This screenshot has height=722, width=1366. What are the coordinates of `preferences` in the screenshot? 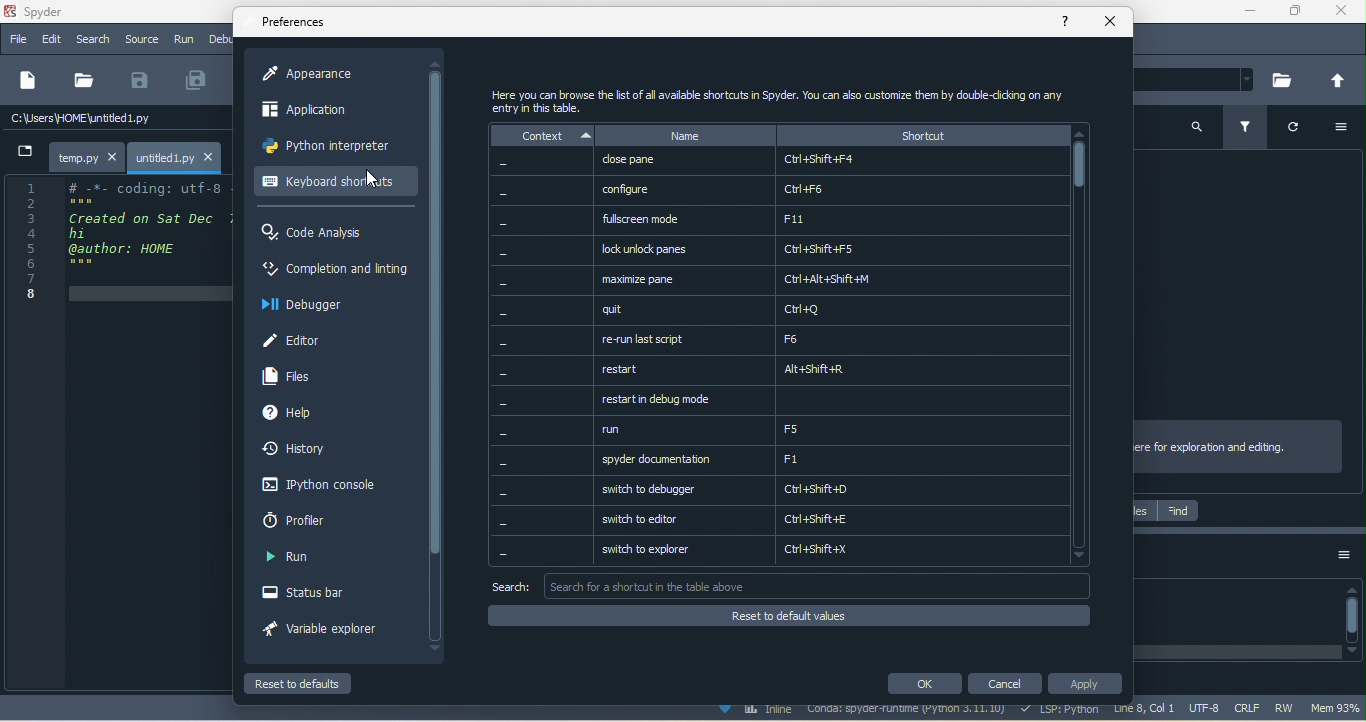 It's located at (295, 25).